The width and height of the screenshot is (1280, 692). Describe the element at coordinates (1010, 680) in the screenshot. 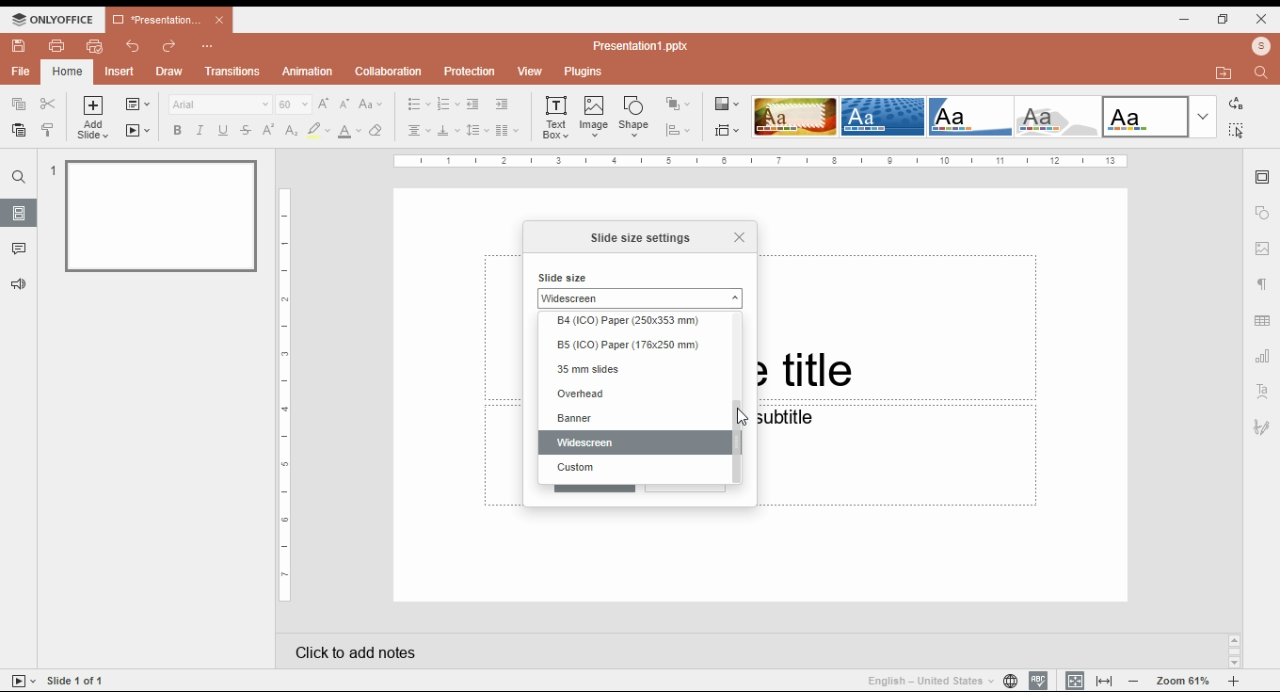

I see `set document language` at that location.